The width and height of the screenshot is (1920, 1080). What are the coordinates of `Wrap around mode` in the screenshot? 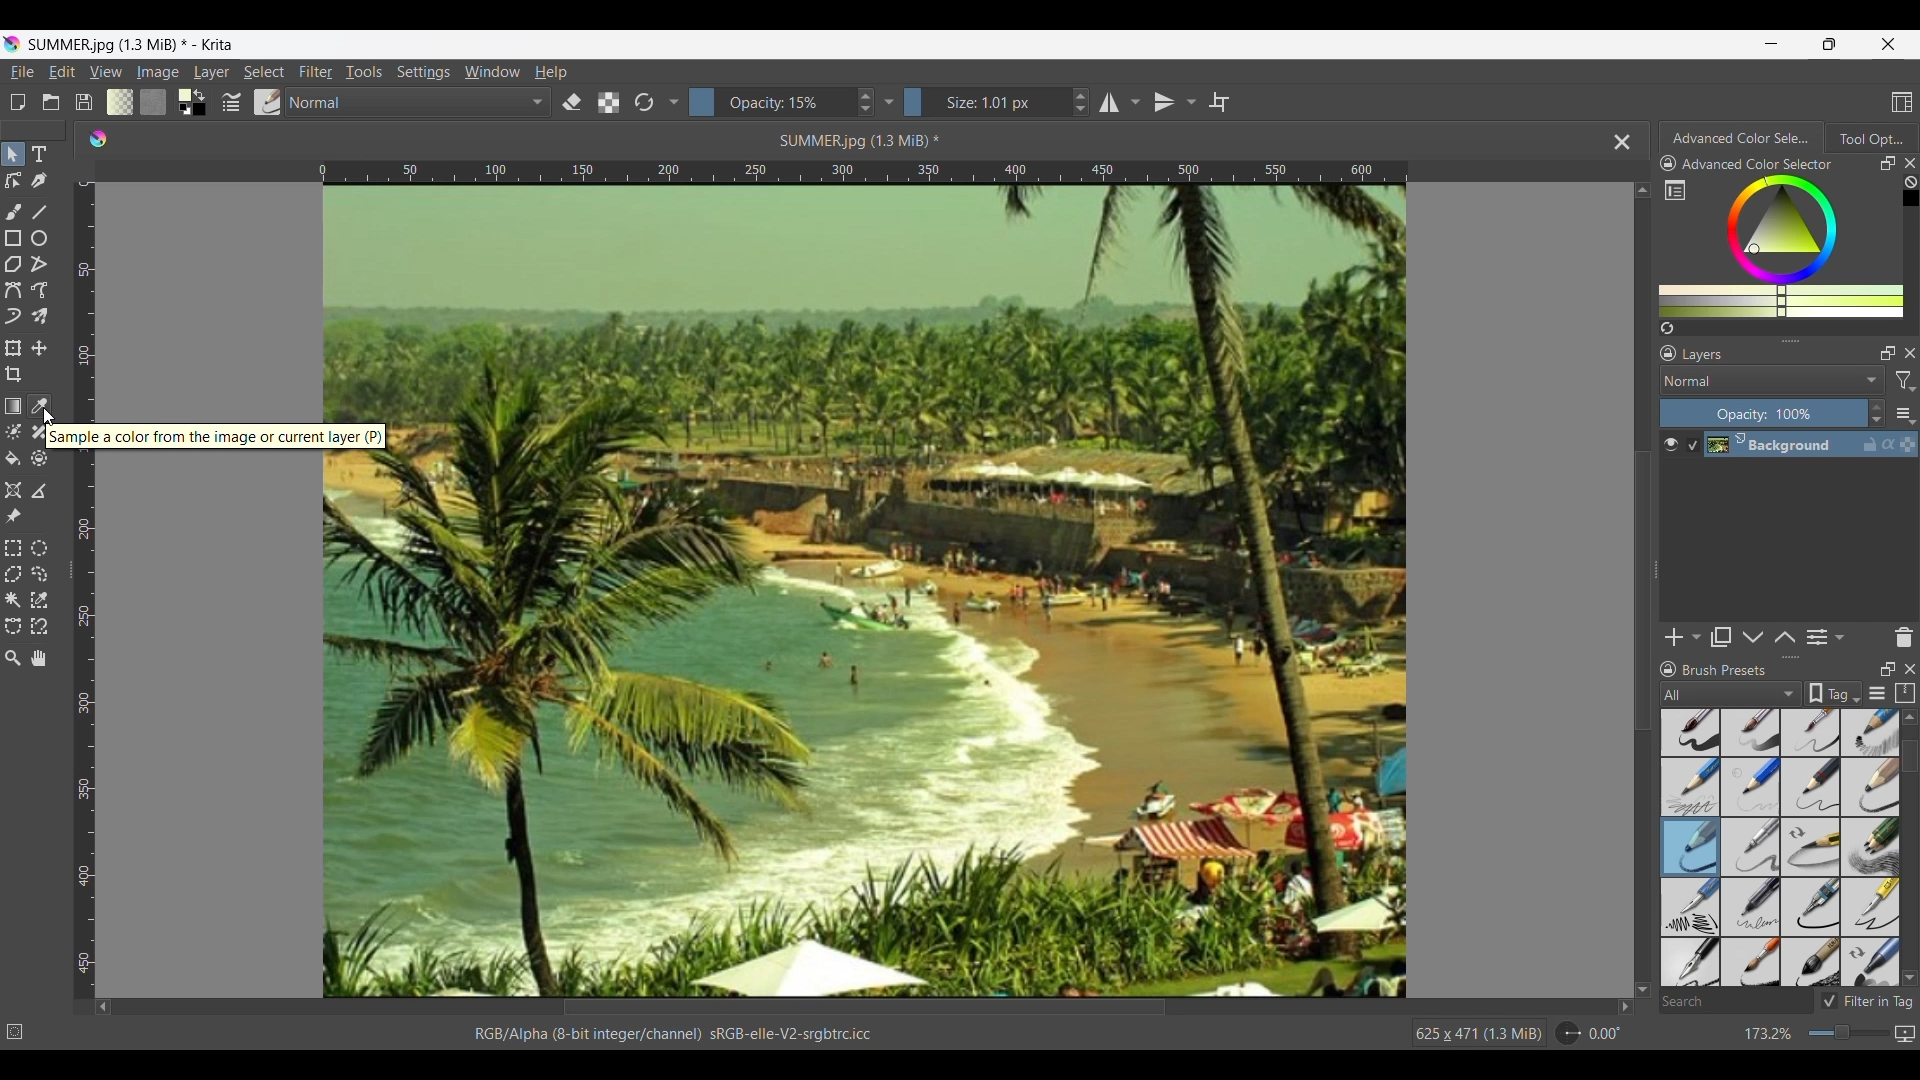 It's located at (1218, 102).